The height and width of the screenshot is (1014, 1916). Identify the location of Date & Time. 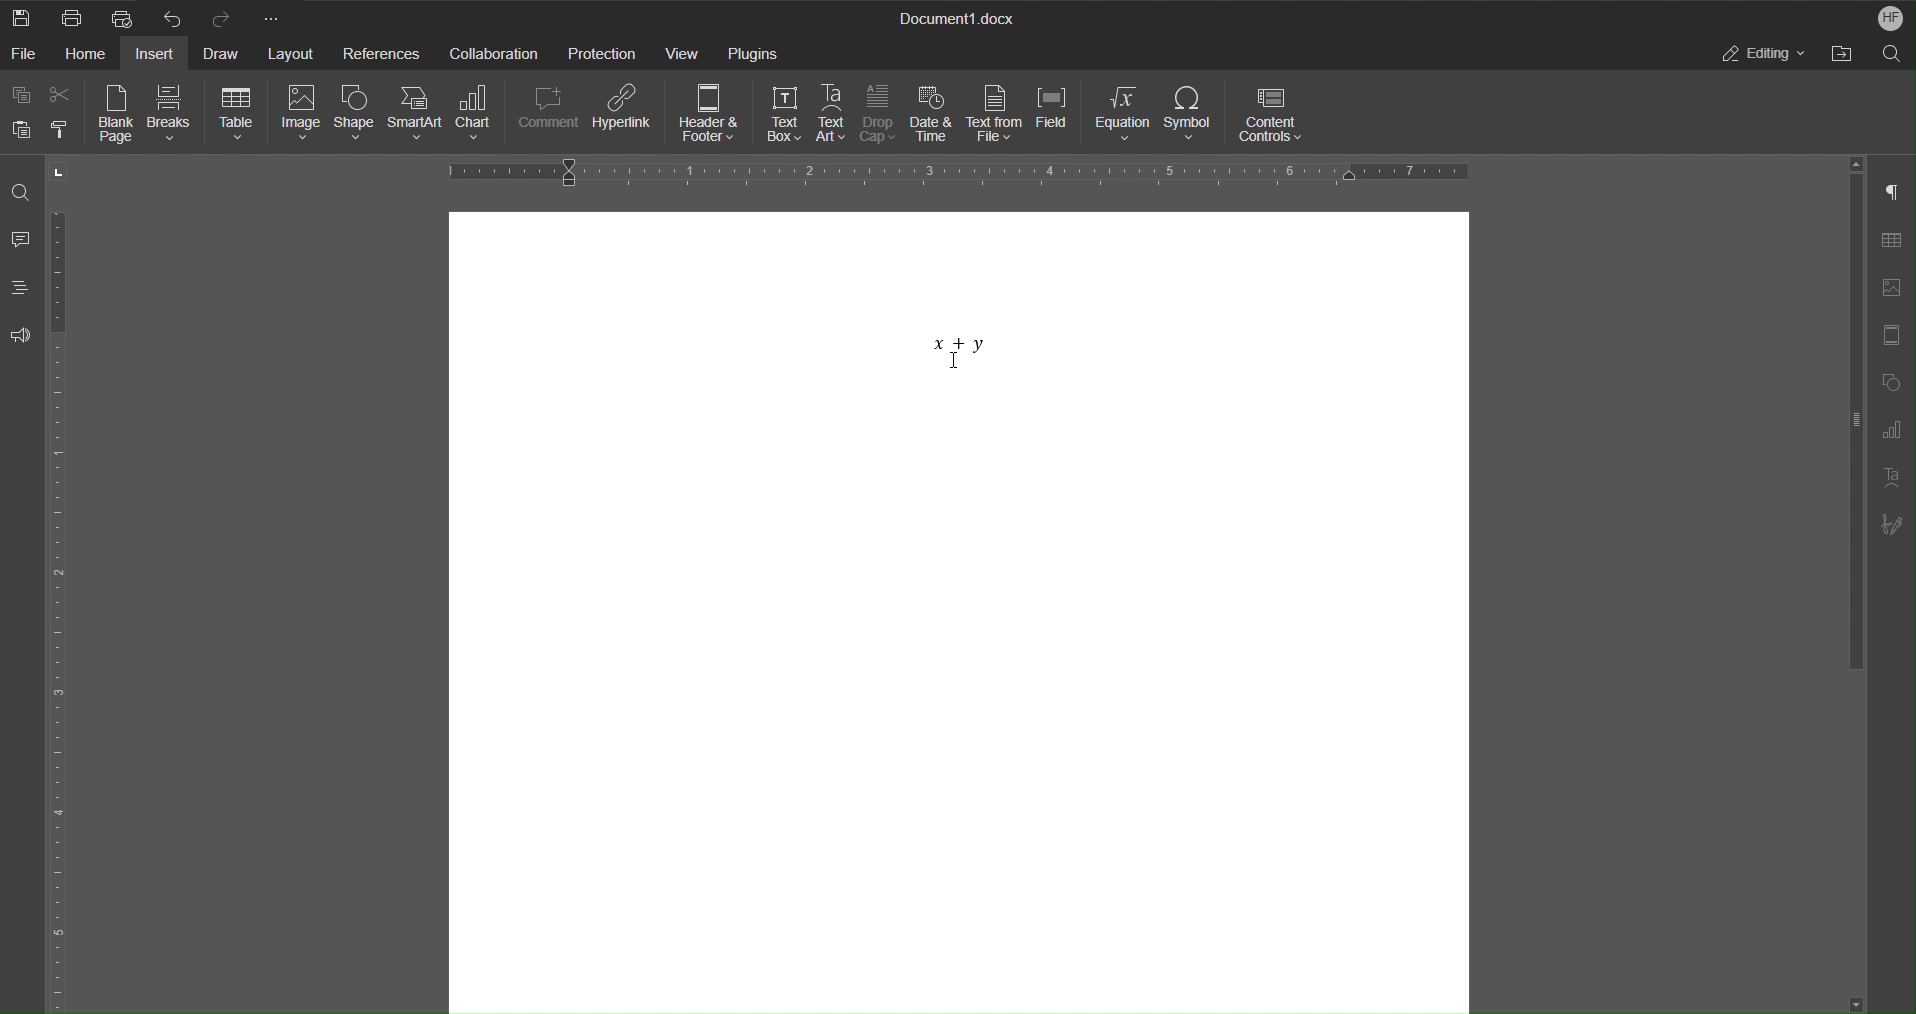
(935, 115).